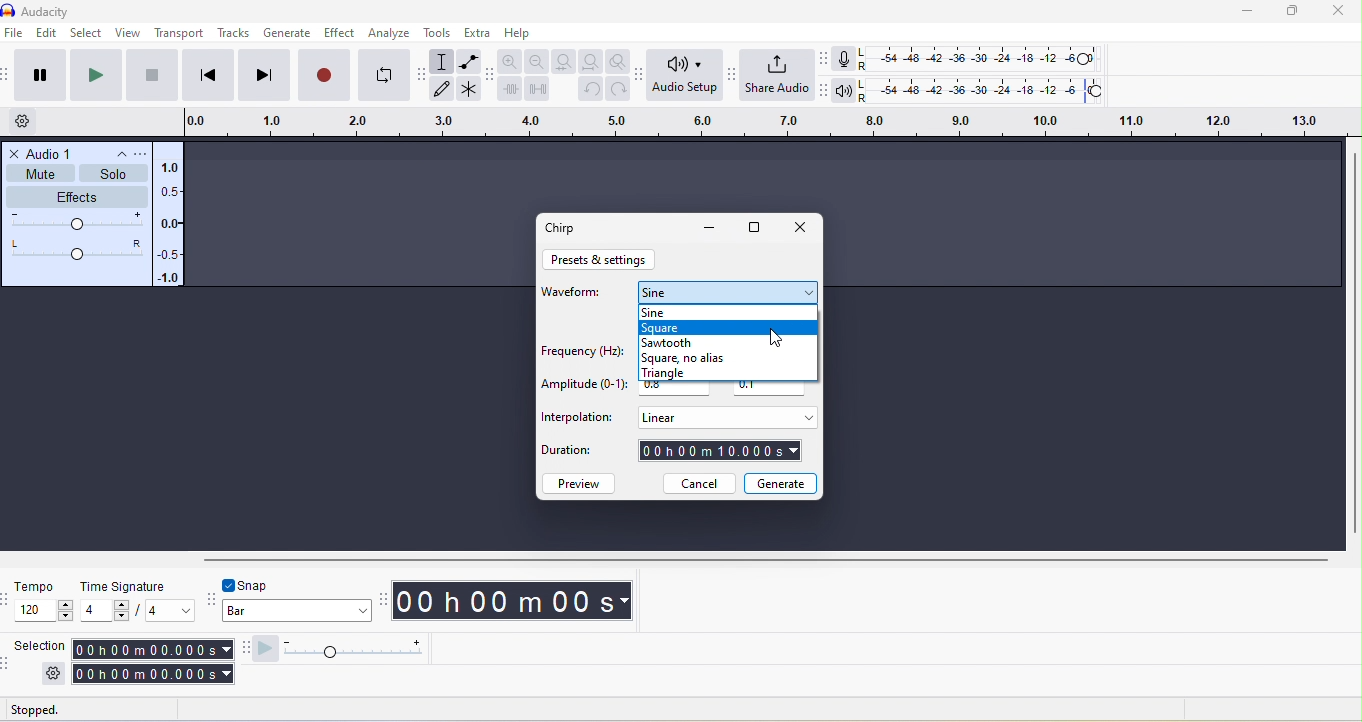 This screenshot has height=722, width=1362. What do you see at coordinates (1250, 11) in the screenshot?
I see `minimize` at bounding box center [1250, 11].